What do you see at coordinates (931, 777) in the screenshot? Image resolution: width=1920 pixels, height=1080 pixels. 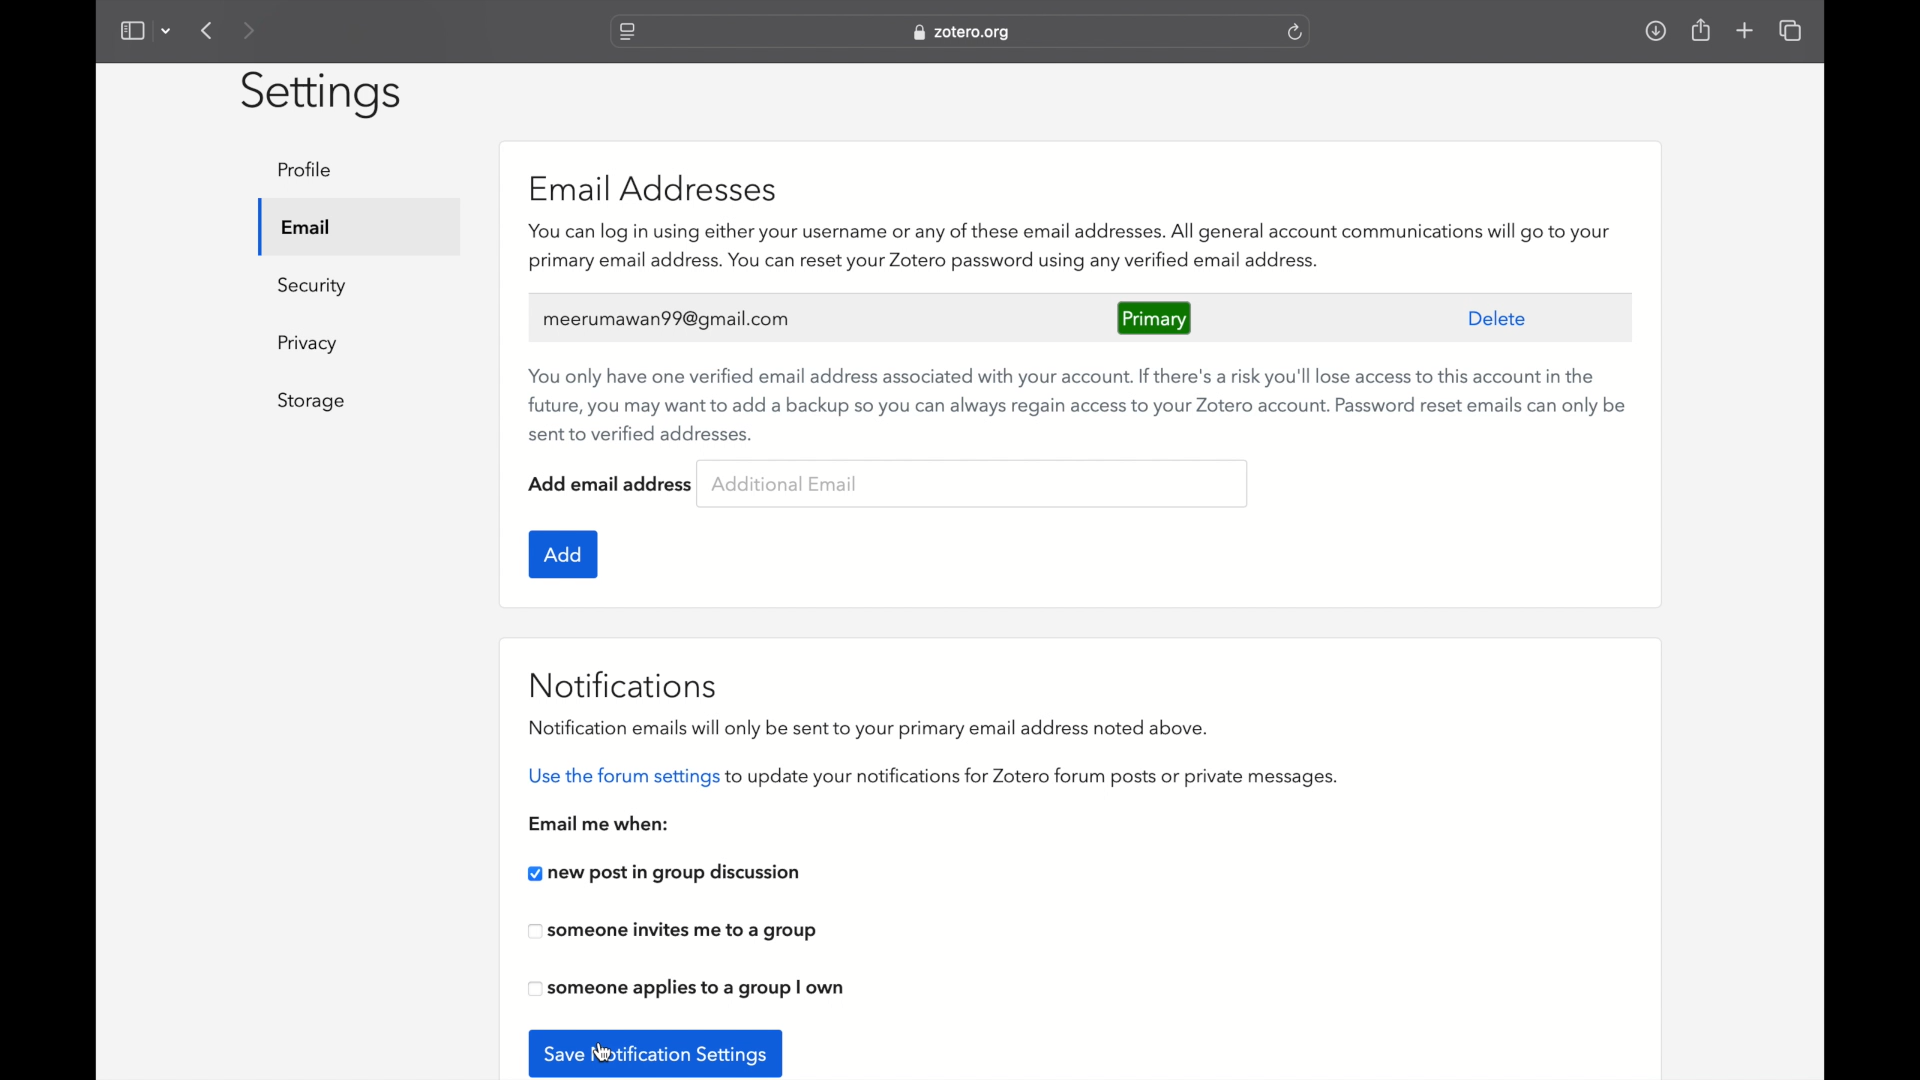 I see `use the forum settings to update your notifications for zotero forum posts or private messages` at bounding box center [931, 777].